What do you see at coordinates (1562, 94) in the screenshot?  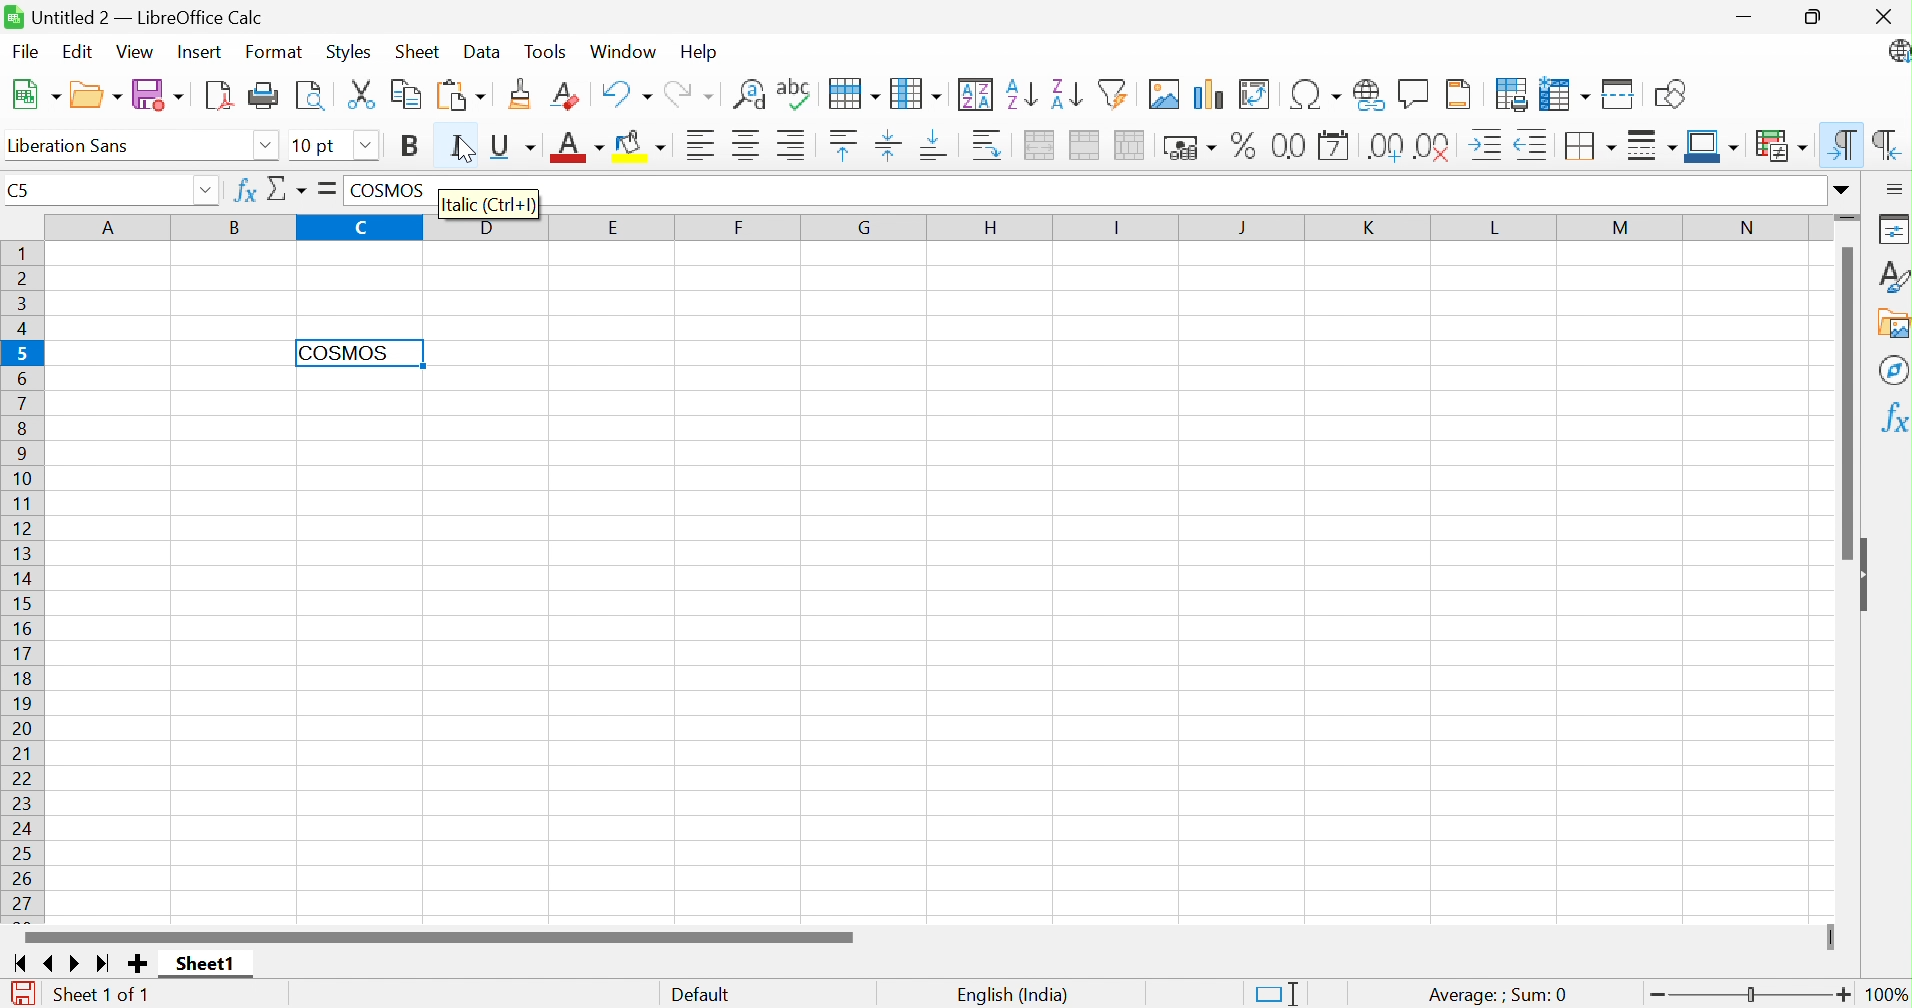 I see `Freeze rows and columns` at bounding box center [1562, 94].